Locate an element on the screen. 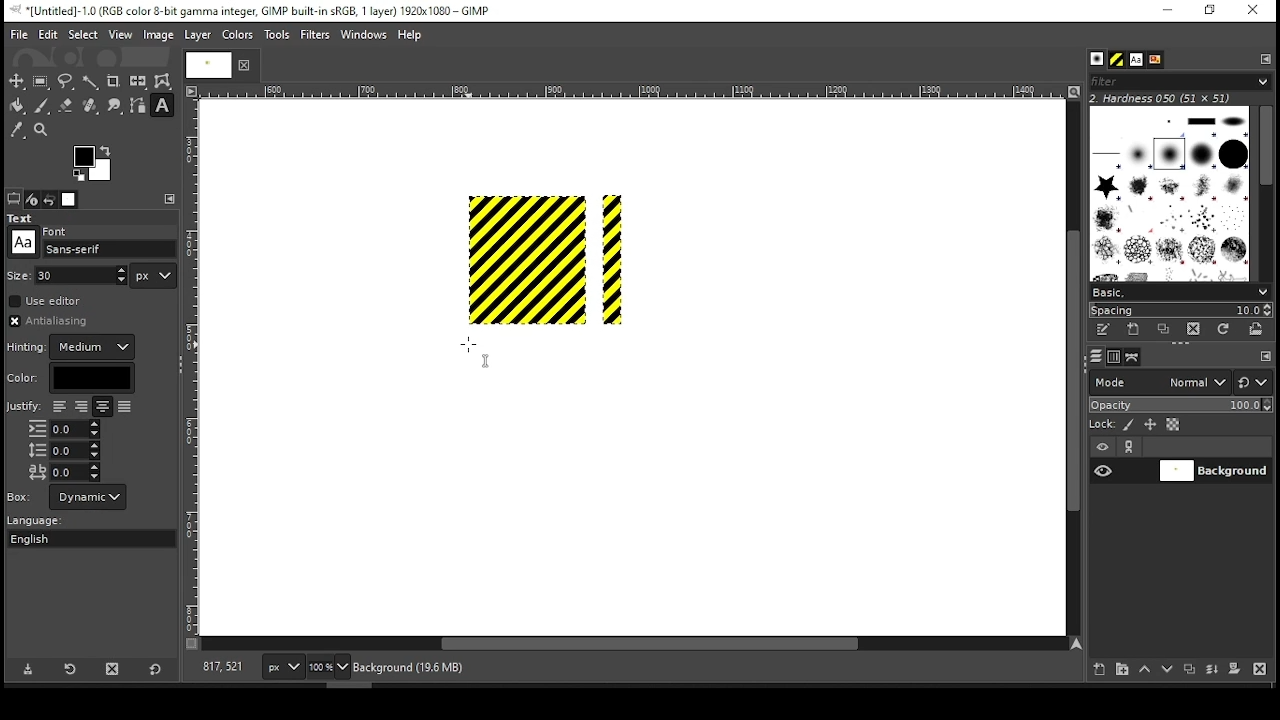 The width and height of the screenshot is (1280, 720). units is located at coordinates (154, 276).